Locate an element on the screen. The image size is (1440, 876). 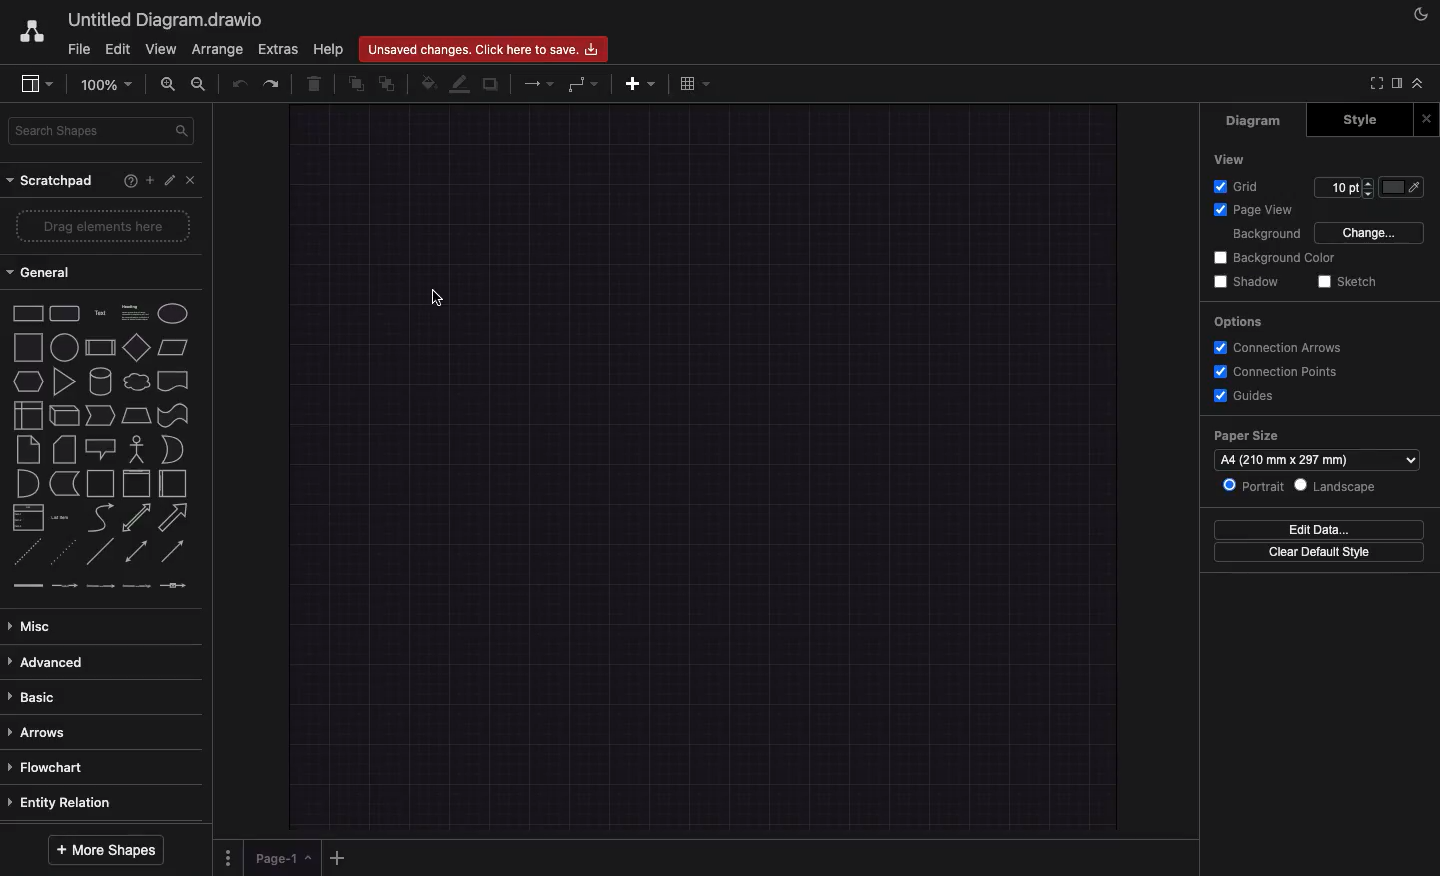
Draw.io is located at coordinates (34, 31).